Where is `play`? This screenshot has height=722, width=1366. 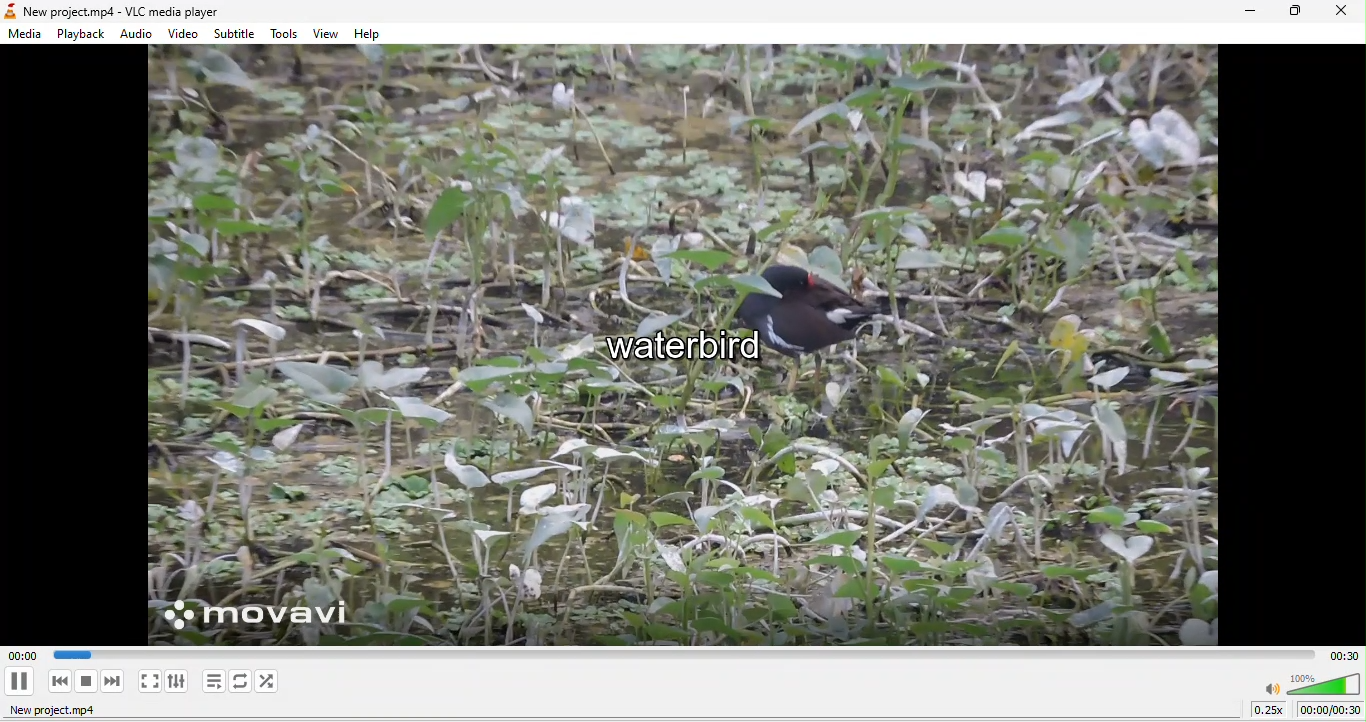
play is located at coordinates (19, 681).